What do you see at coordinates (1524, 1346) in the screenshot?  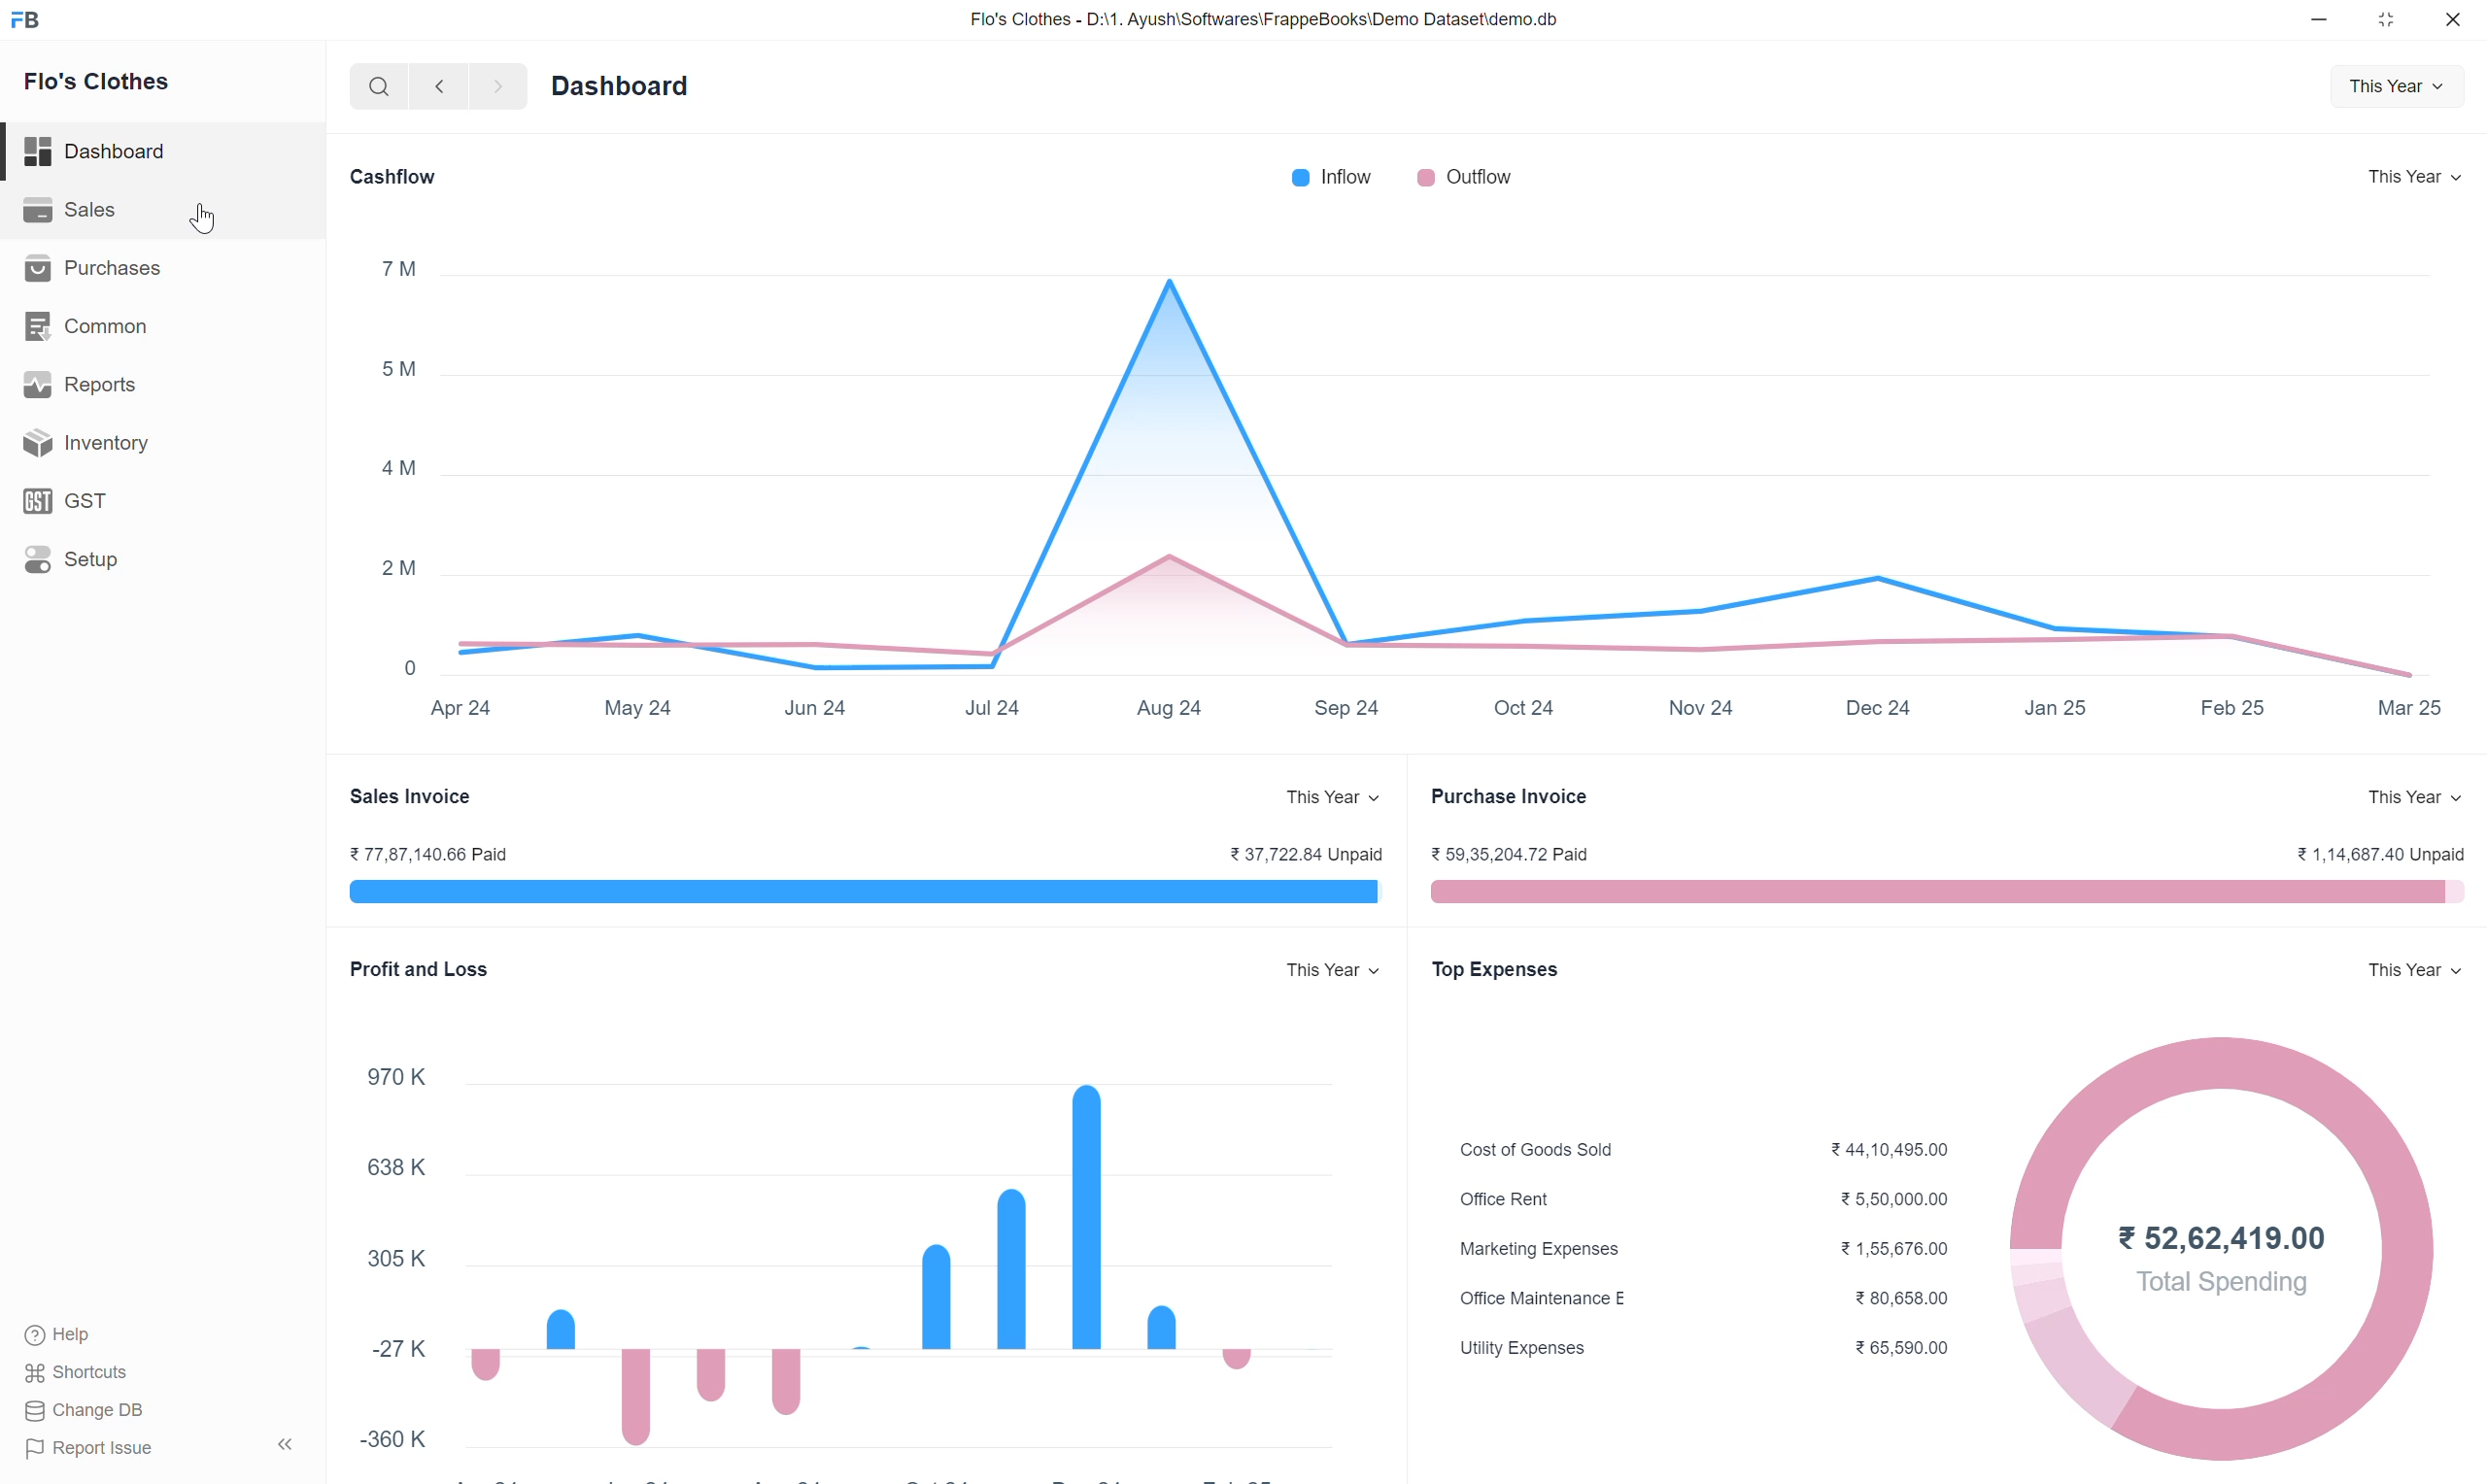 I see `Utility Expenses` at bounding box center [1524, 1346].